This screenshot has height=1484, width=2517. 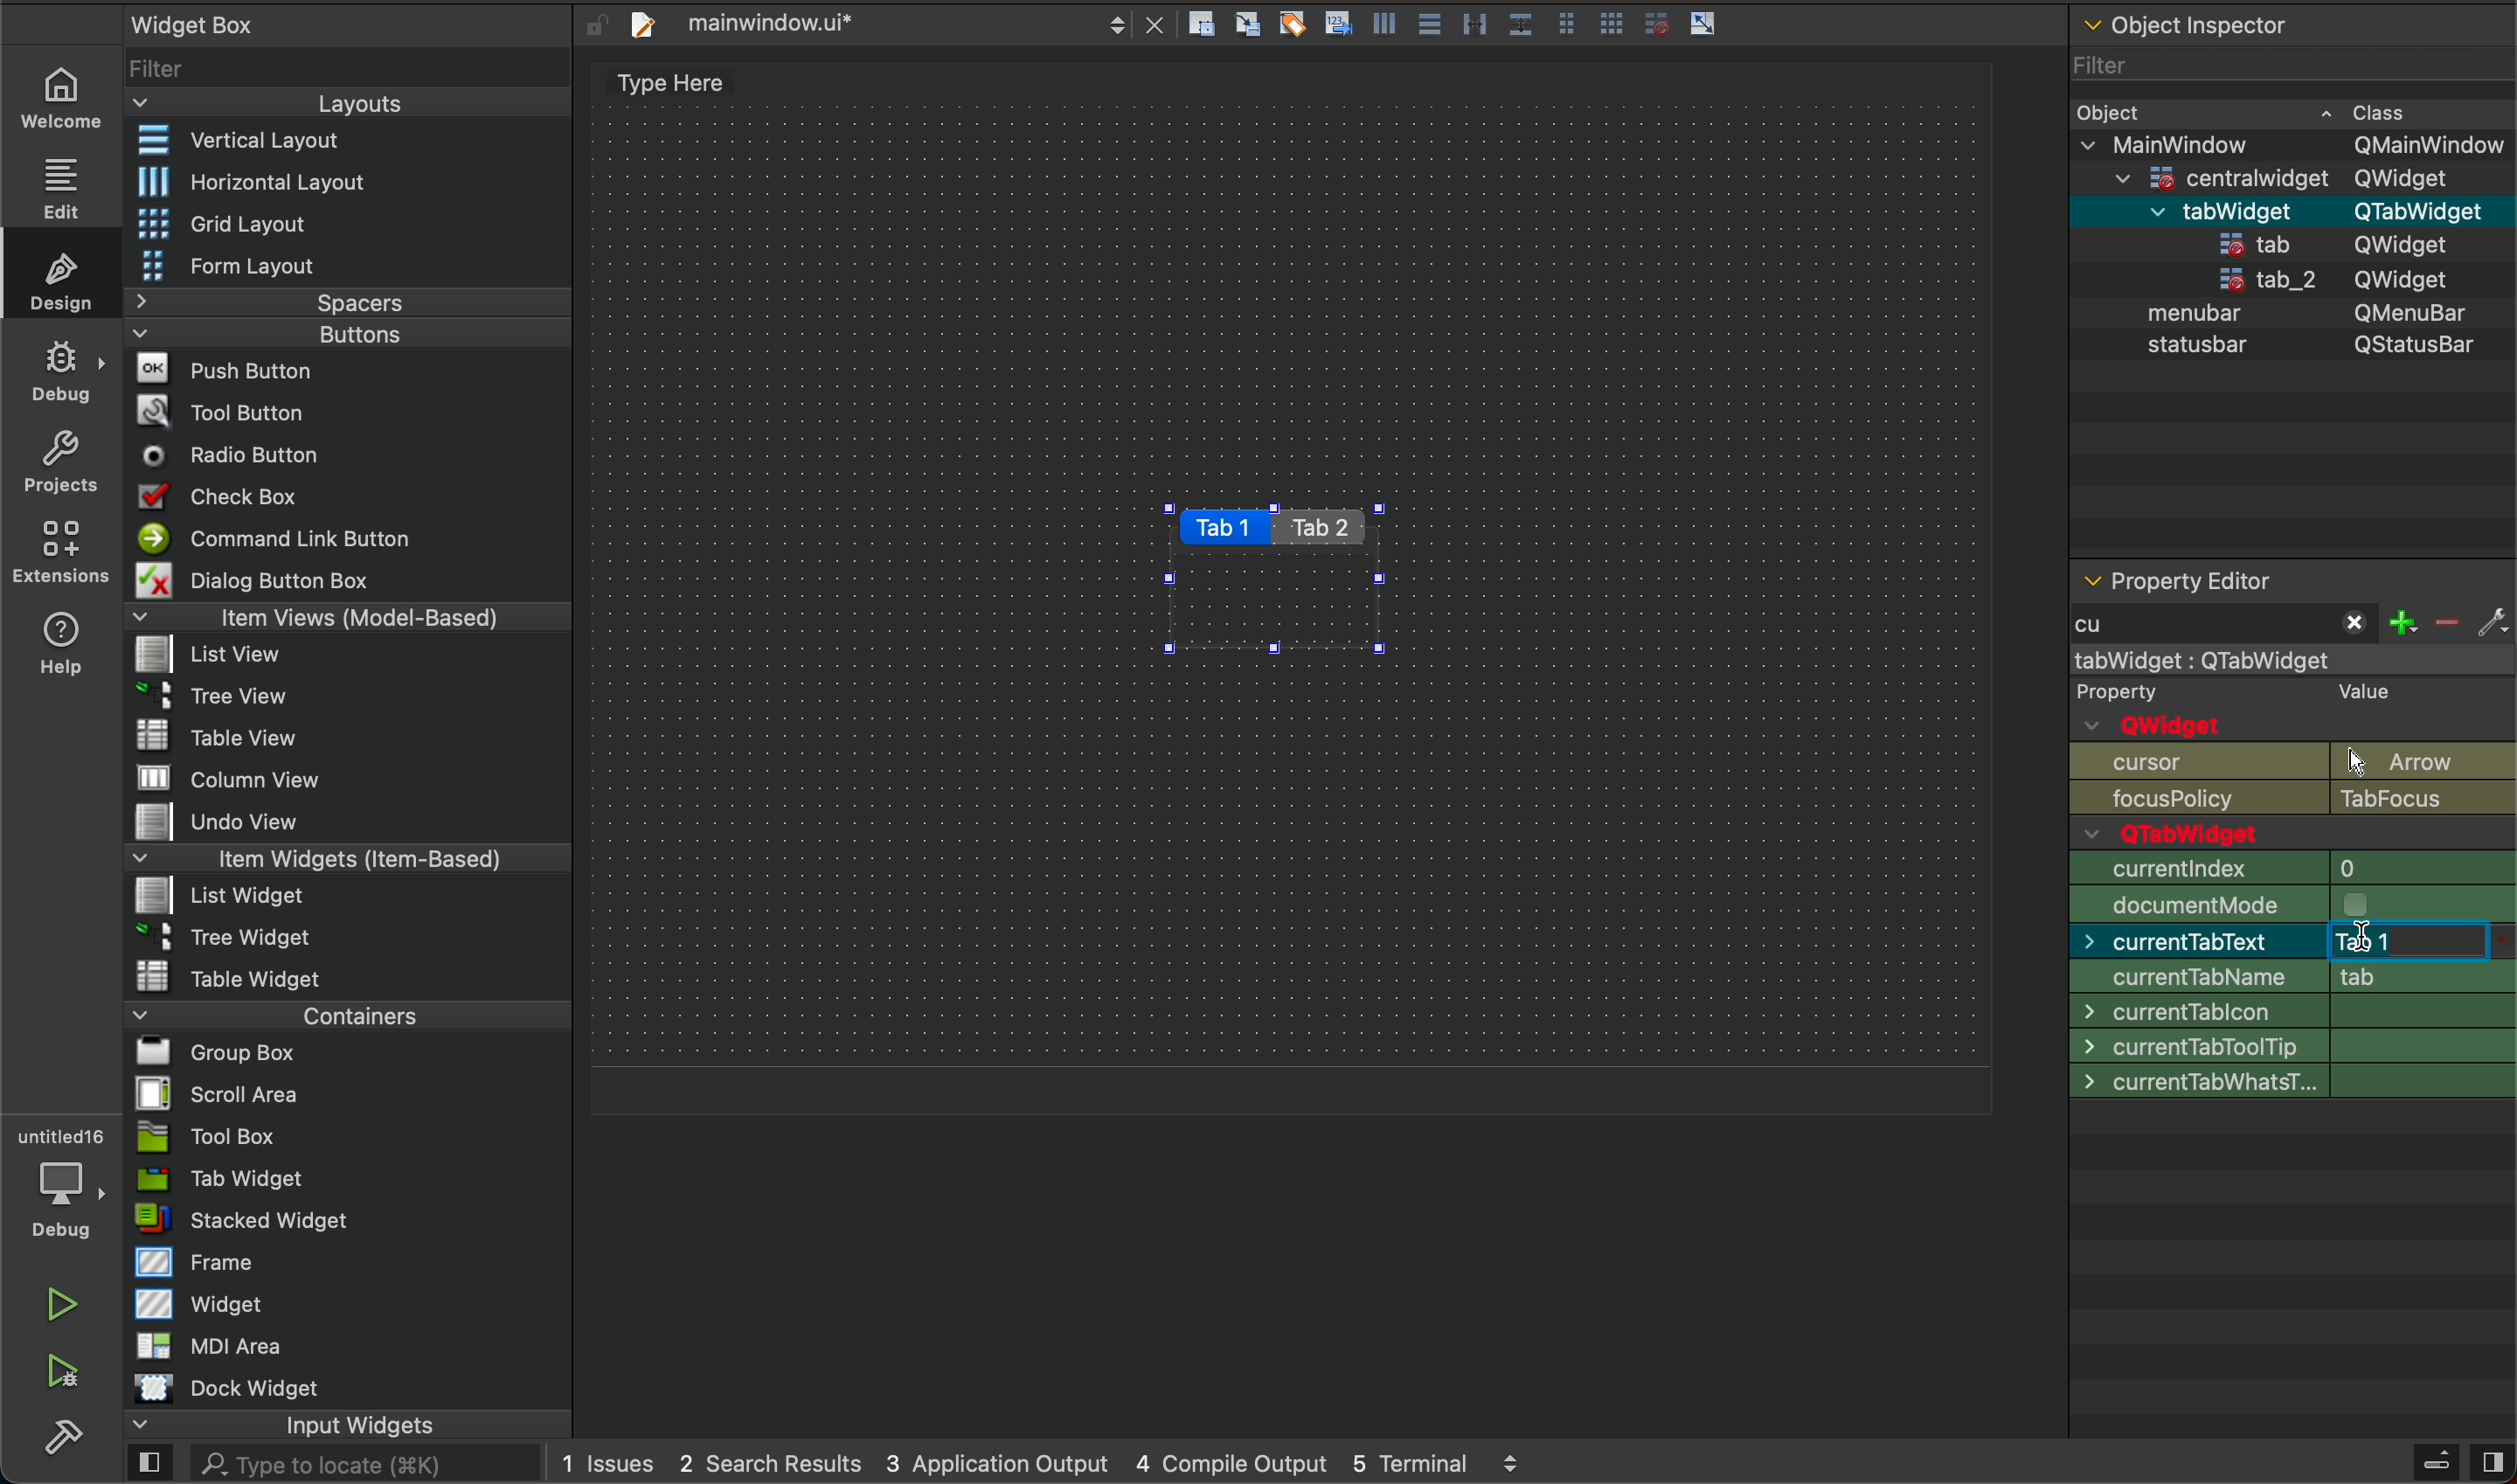 What do you see at coordinates (349, 103) in the screenshot?
I see `Layouts` at bounding box center [349, 103].